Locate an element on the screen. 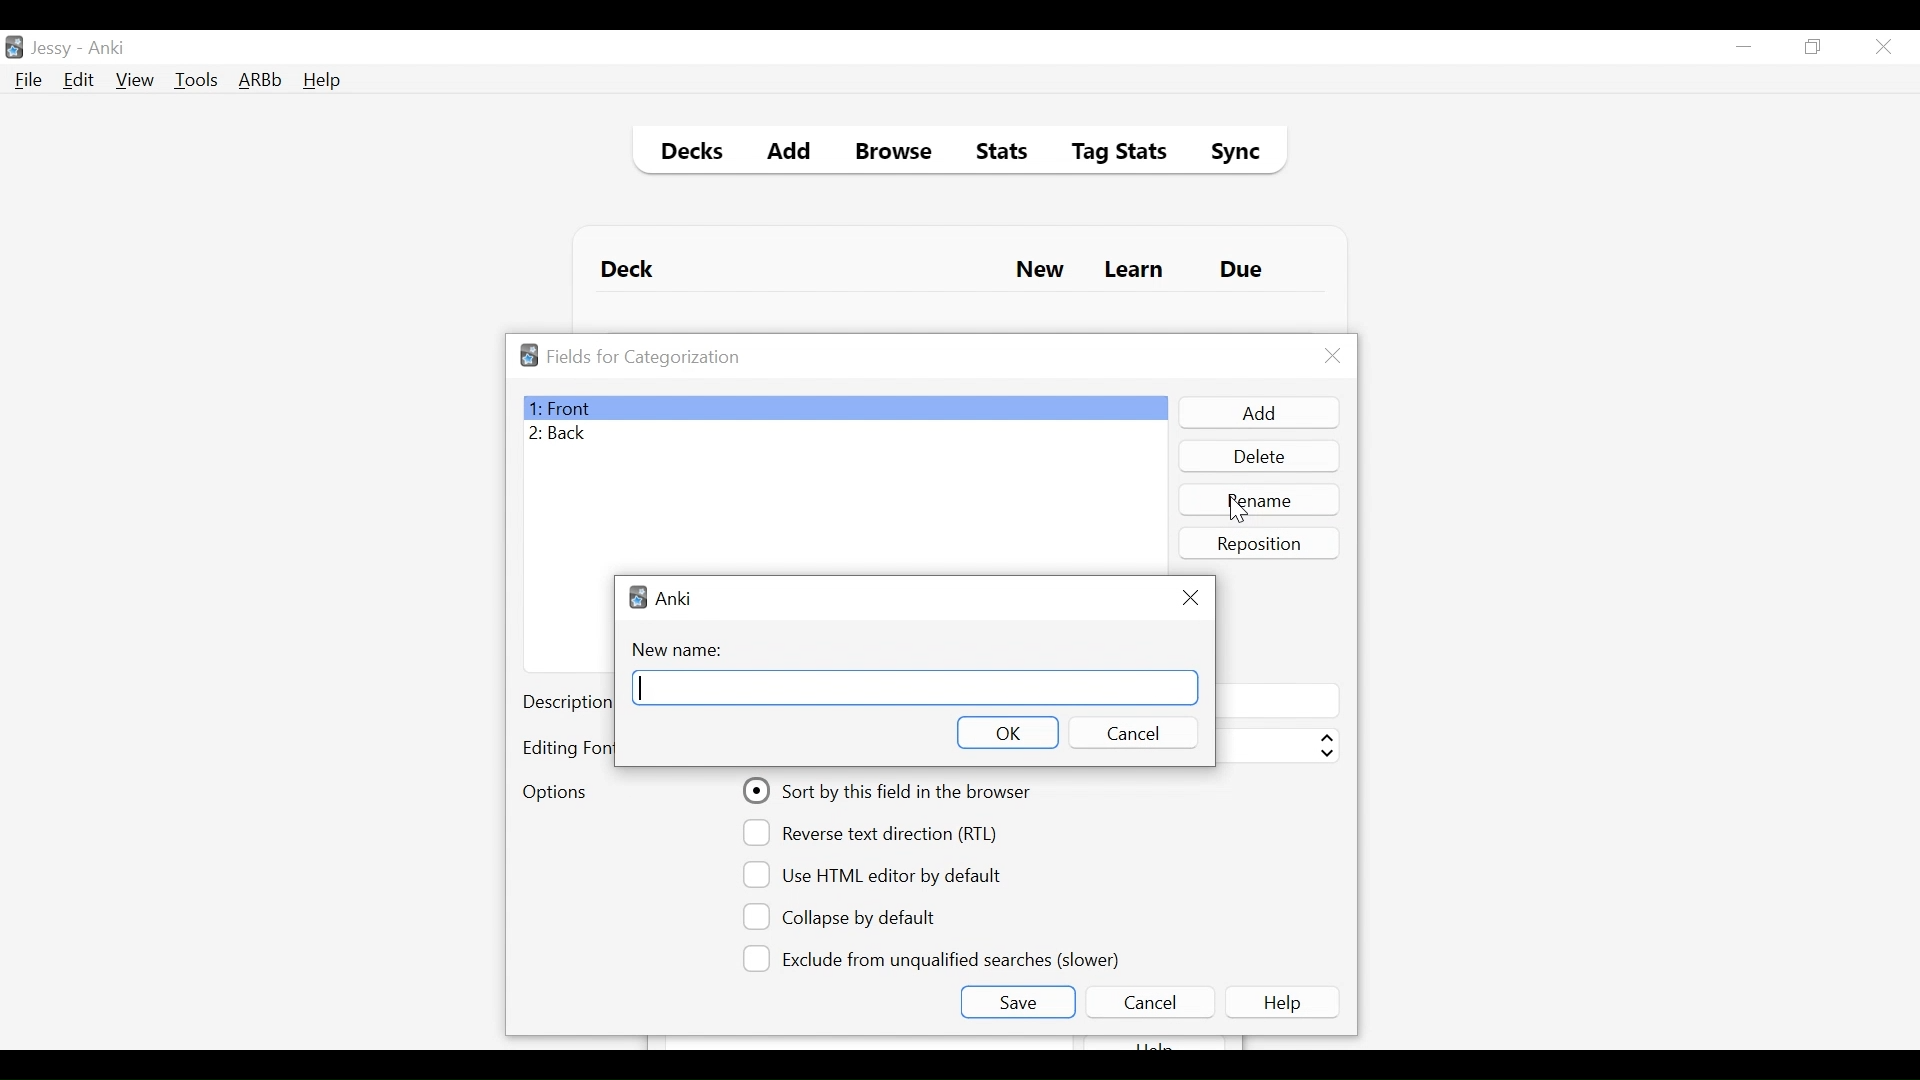 This screenshot has height=1080, width=1920. Editing Font is located at coordinates (567, 748).